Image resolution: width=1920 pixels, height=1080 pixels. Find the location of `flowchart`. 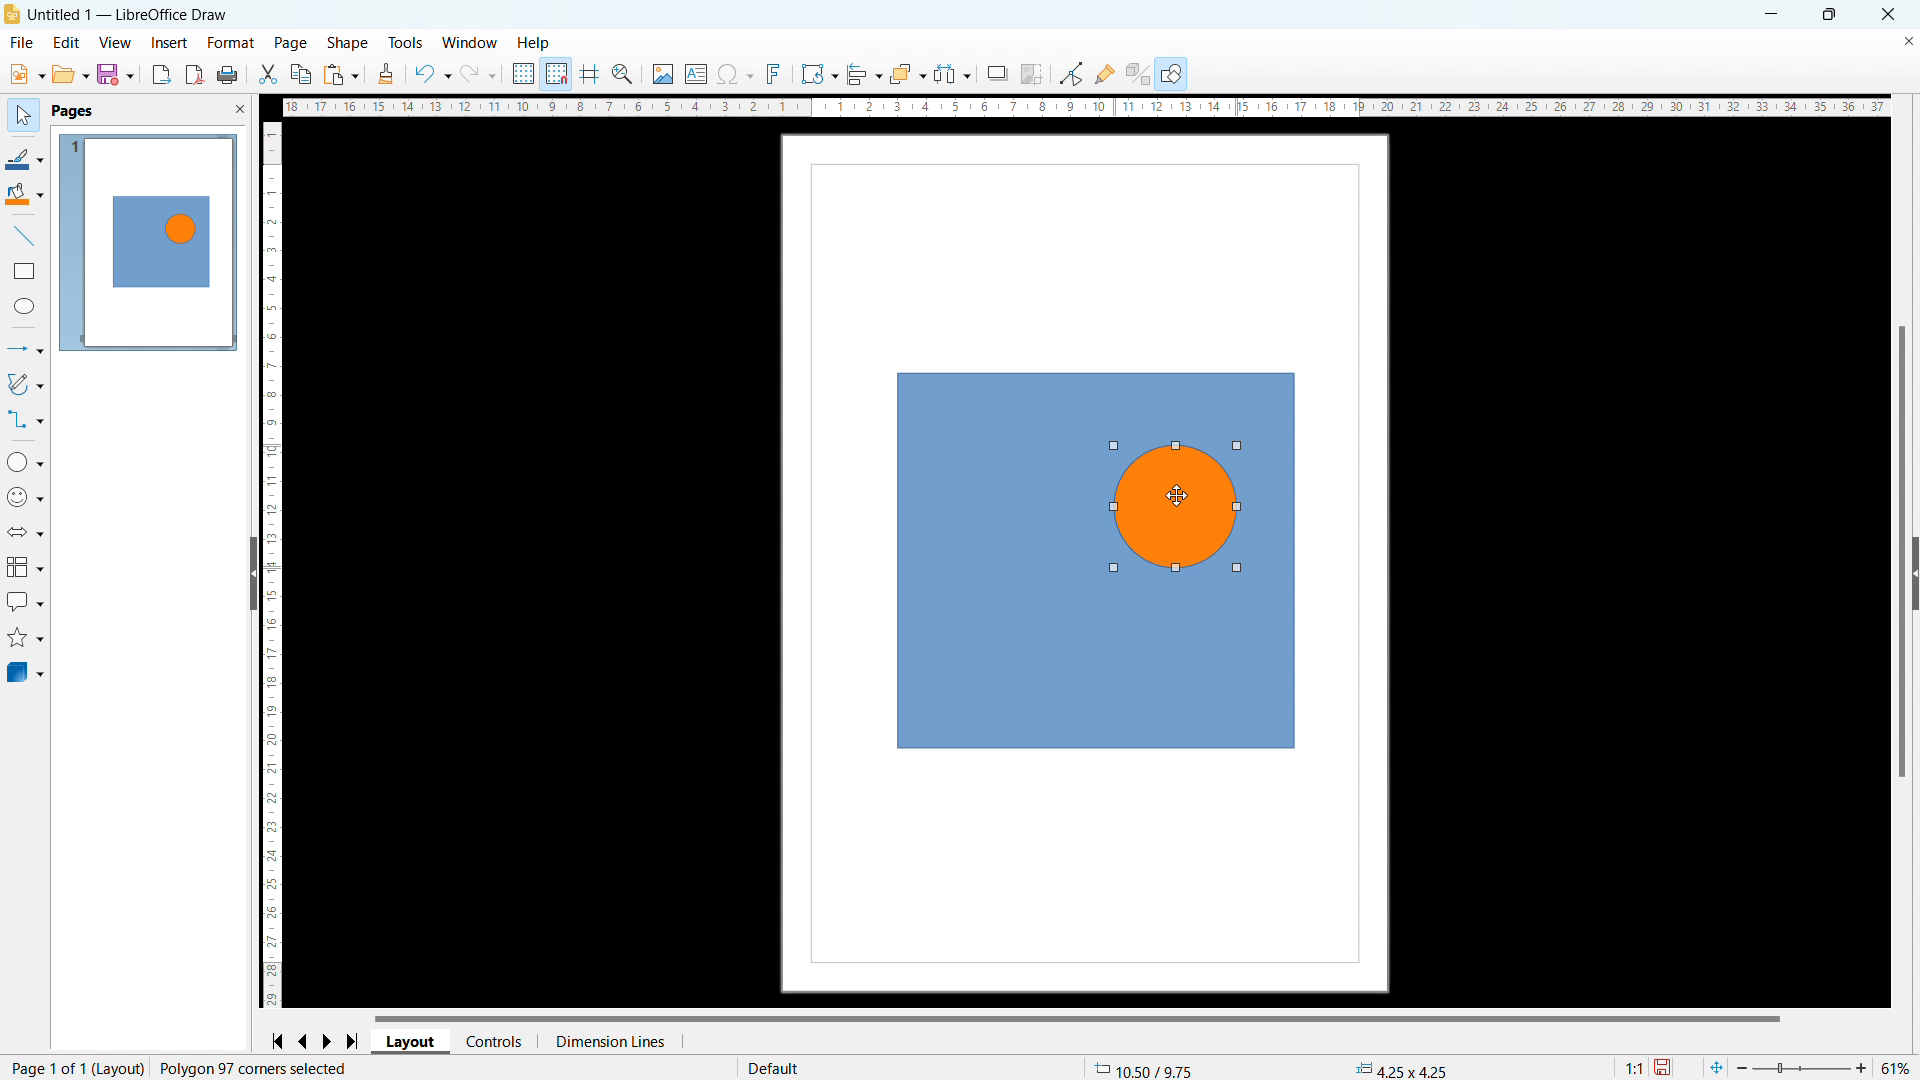

flowchart is located at coordinates (24, 567).